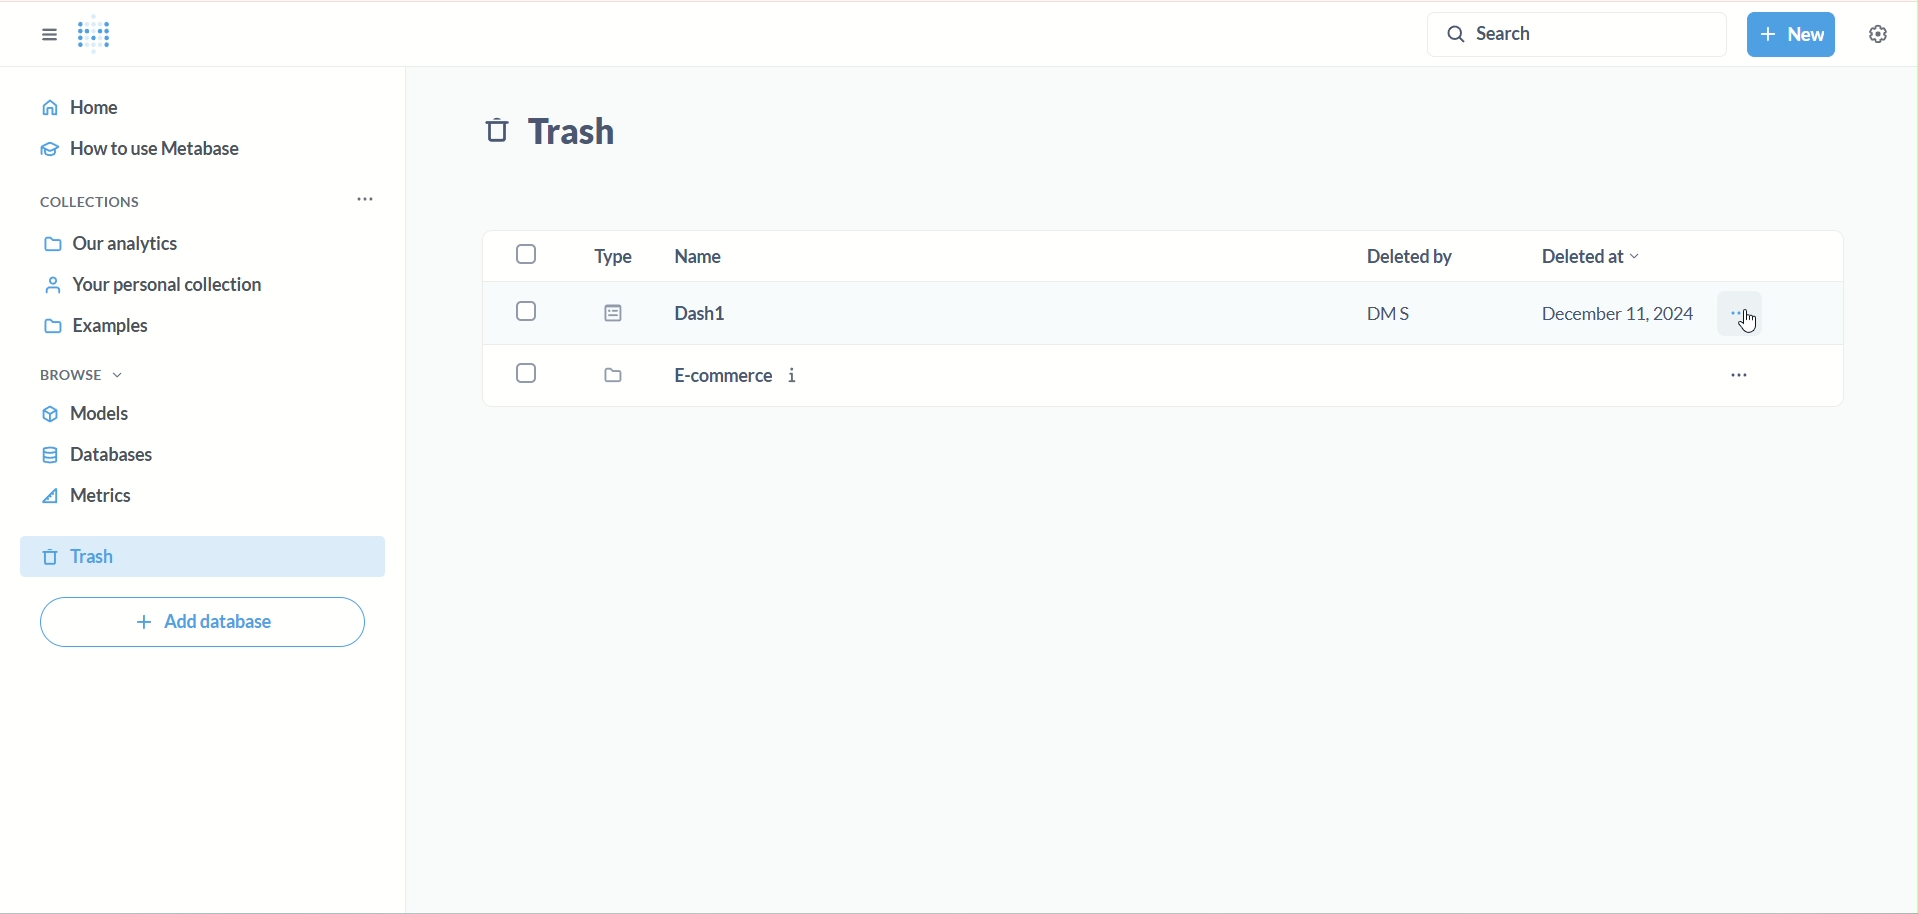 The width and height of the screenshot is (1918, 914). What do you see at coordinates (1619, 254) in the screenshot?
I see `deleted at` at bounding box center [1619, 254].